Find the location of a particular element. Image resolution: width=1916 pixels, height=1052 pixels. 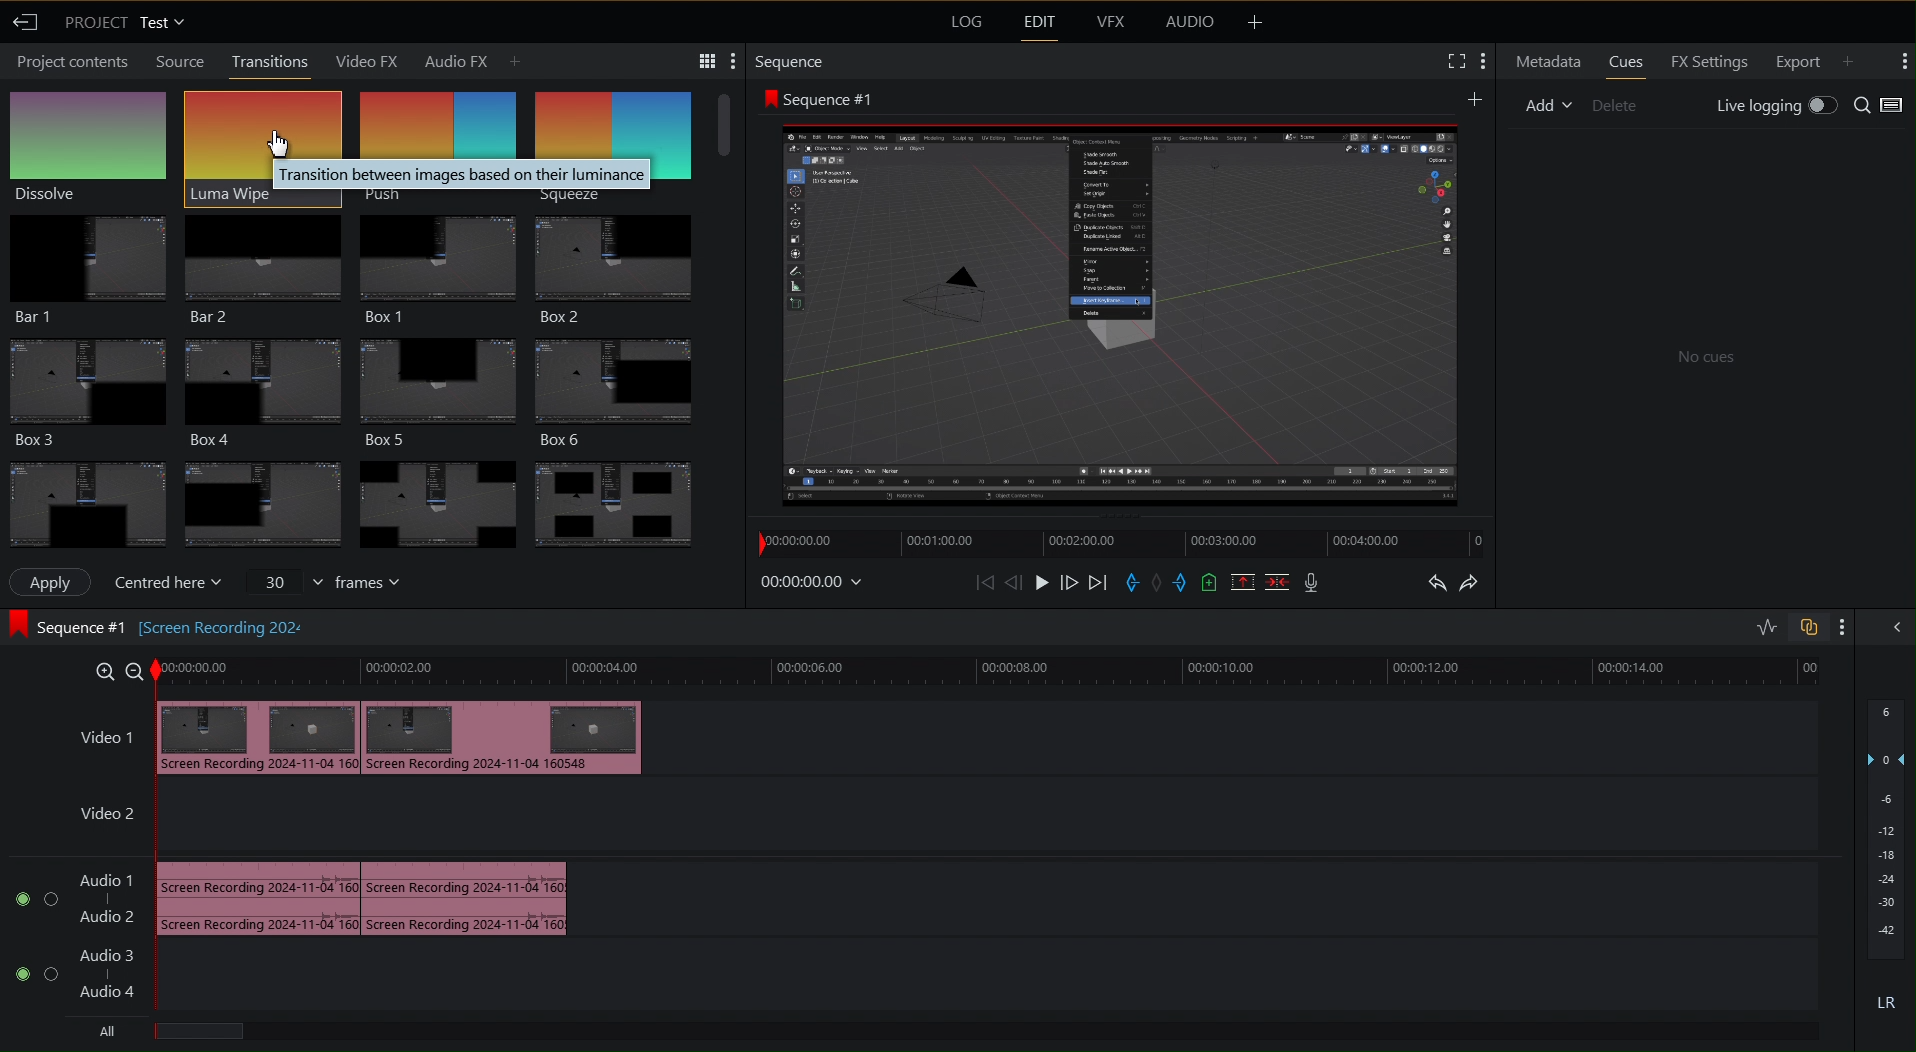

VFX is located at coordinates (1109, 26).